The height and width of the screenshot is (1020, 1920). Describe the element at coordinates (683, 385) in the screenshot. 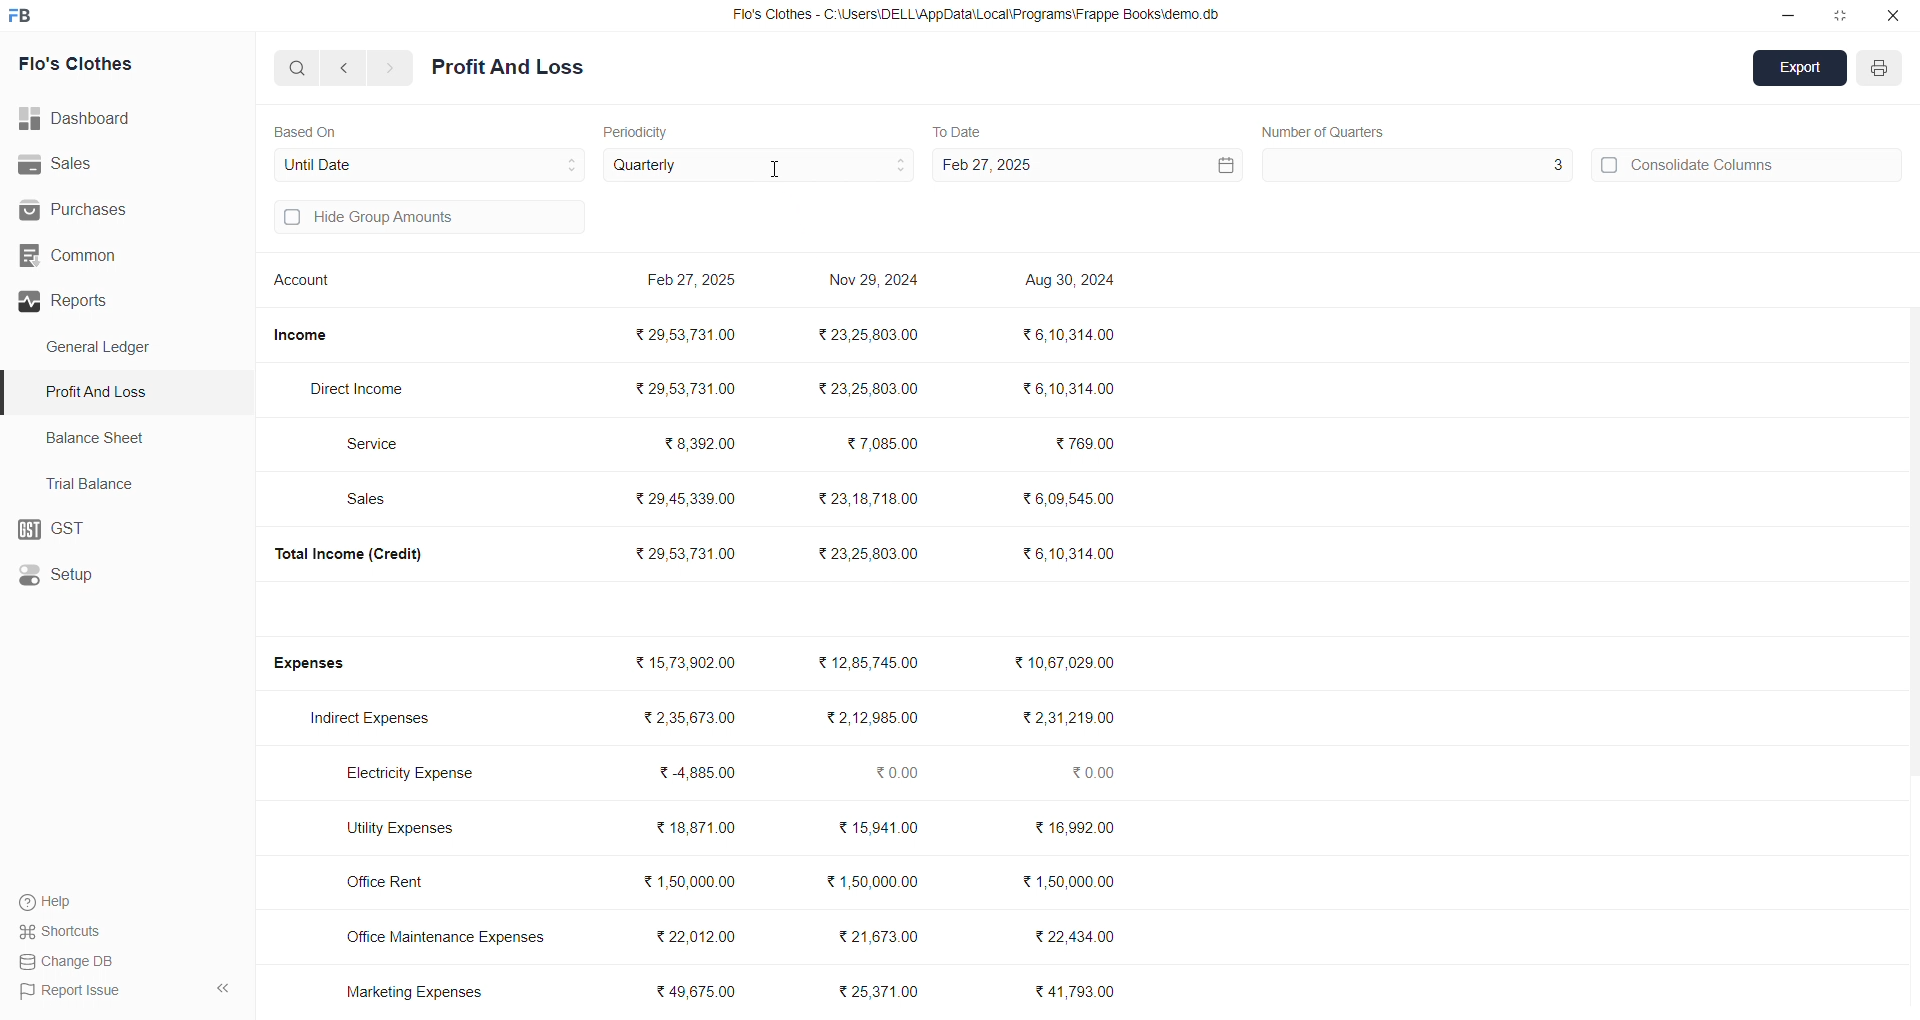

I see `₹29,53,731.00` at that location.